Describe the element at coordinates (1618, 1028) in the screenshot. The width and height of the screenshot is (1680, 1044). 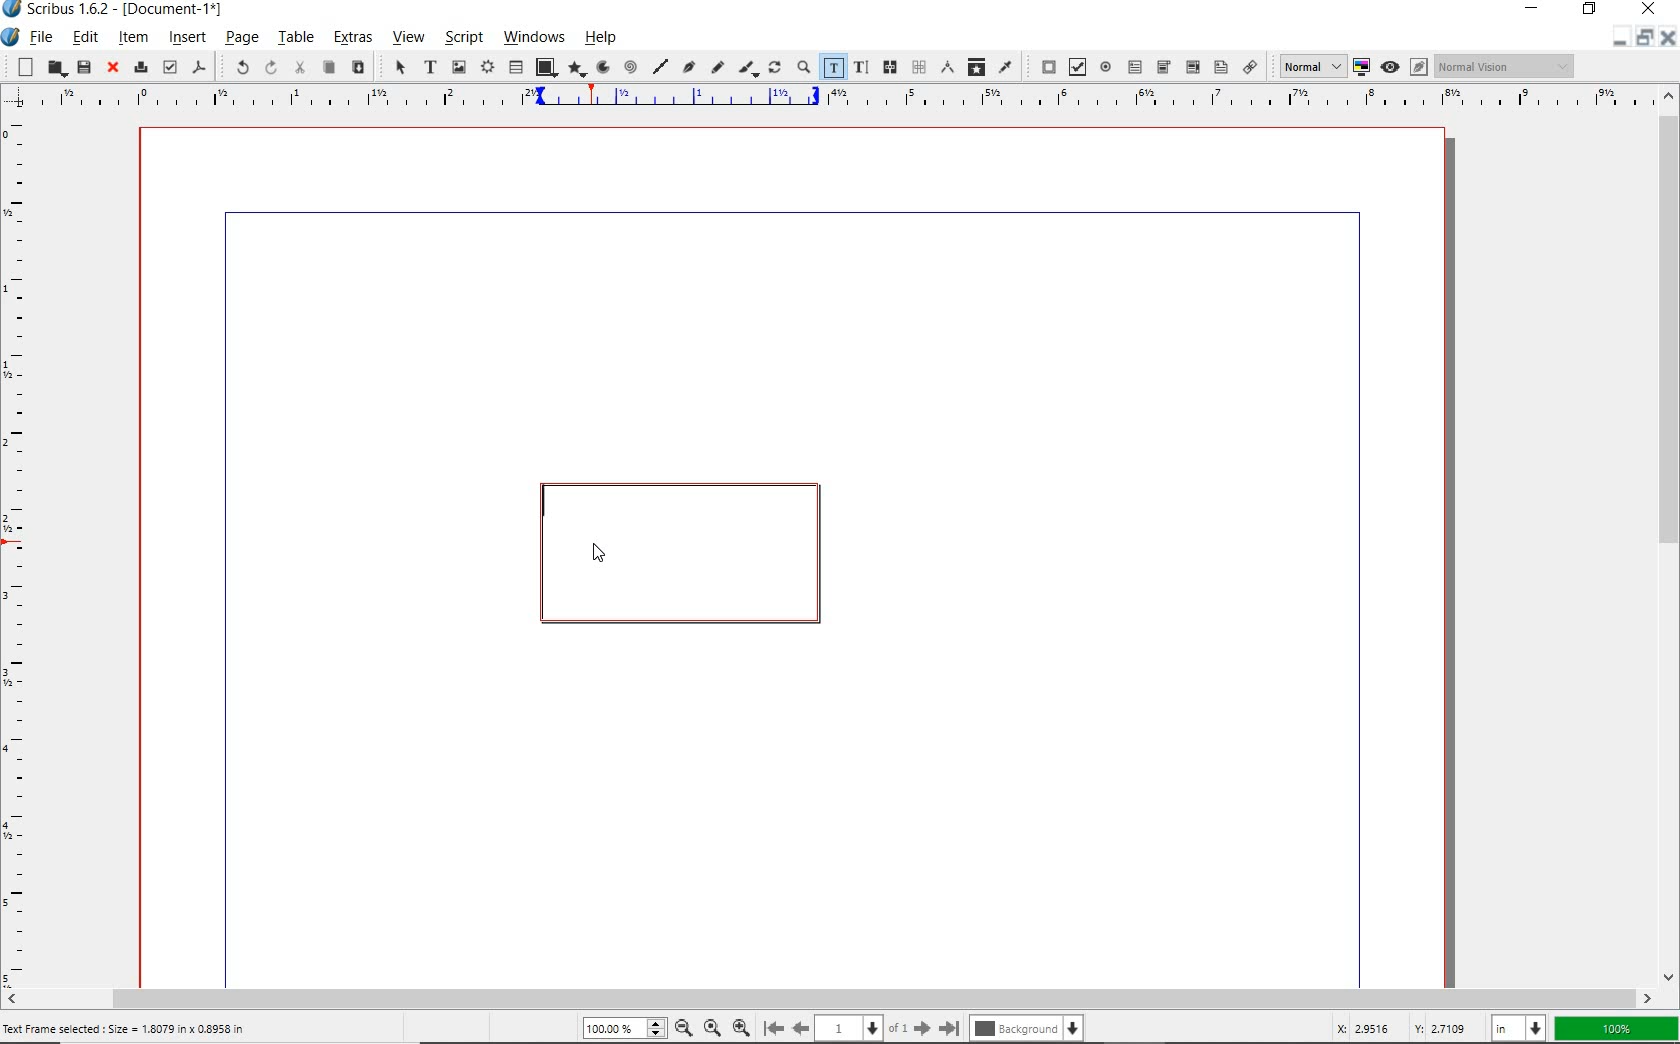
I see `zoom factor` at that location.